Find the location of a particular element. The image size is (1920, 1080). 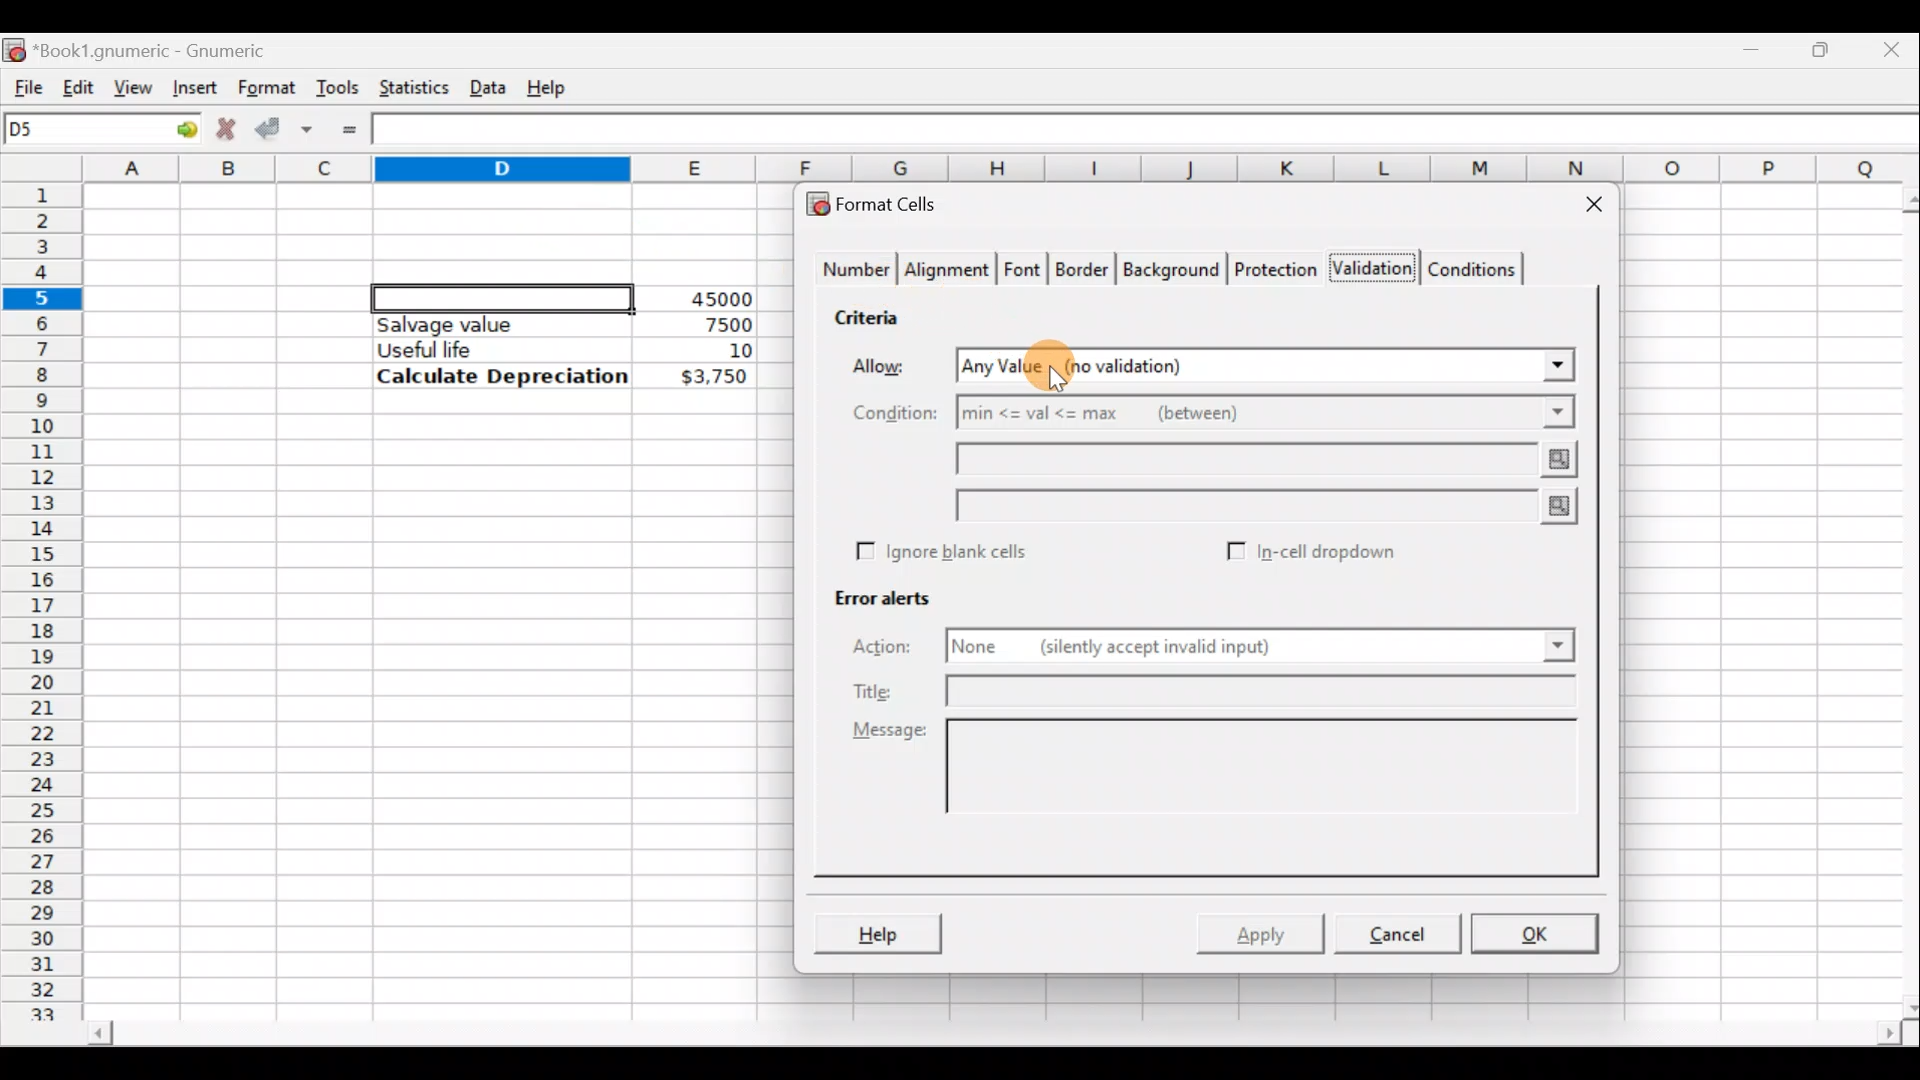

Close is located at coordinates (1585, 208).